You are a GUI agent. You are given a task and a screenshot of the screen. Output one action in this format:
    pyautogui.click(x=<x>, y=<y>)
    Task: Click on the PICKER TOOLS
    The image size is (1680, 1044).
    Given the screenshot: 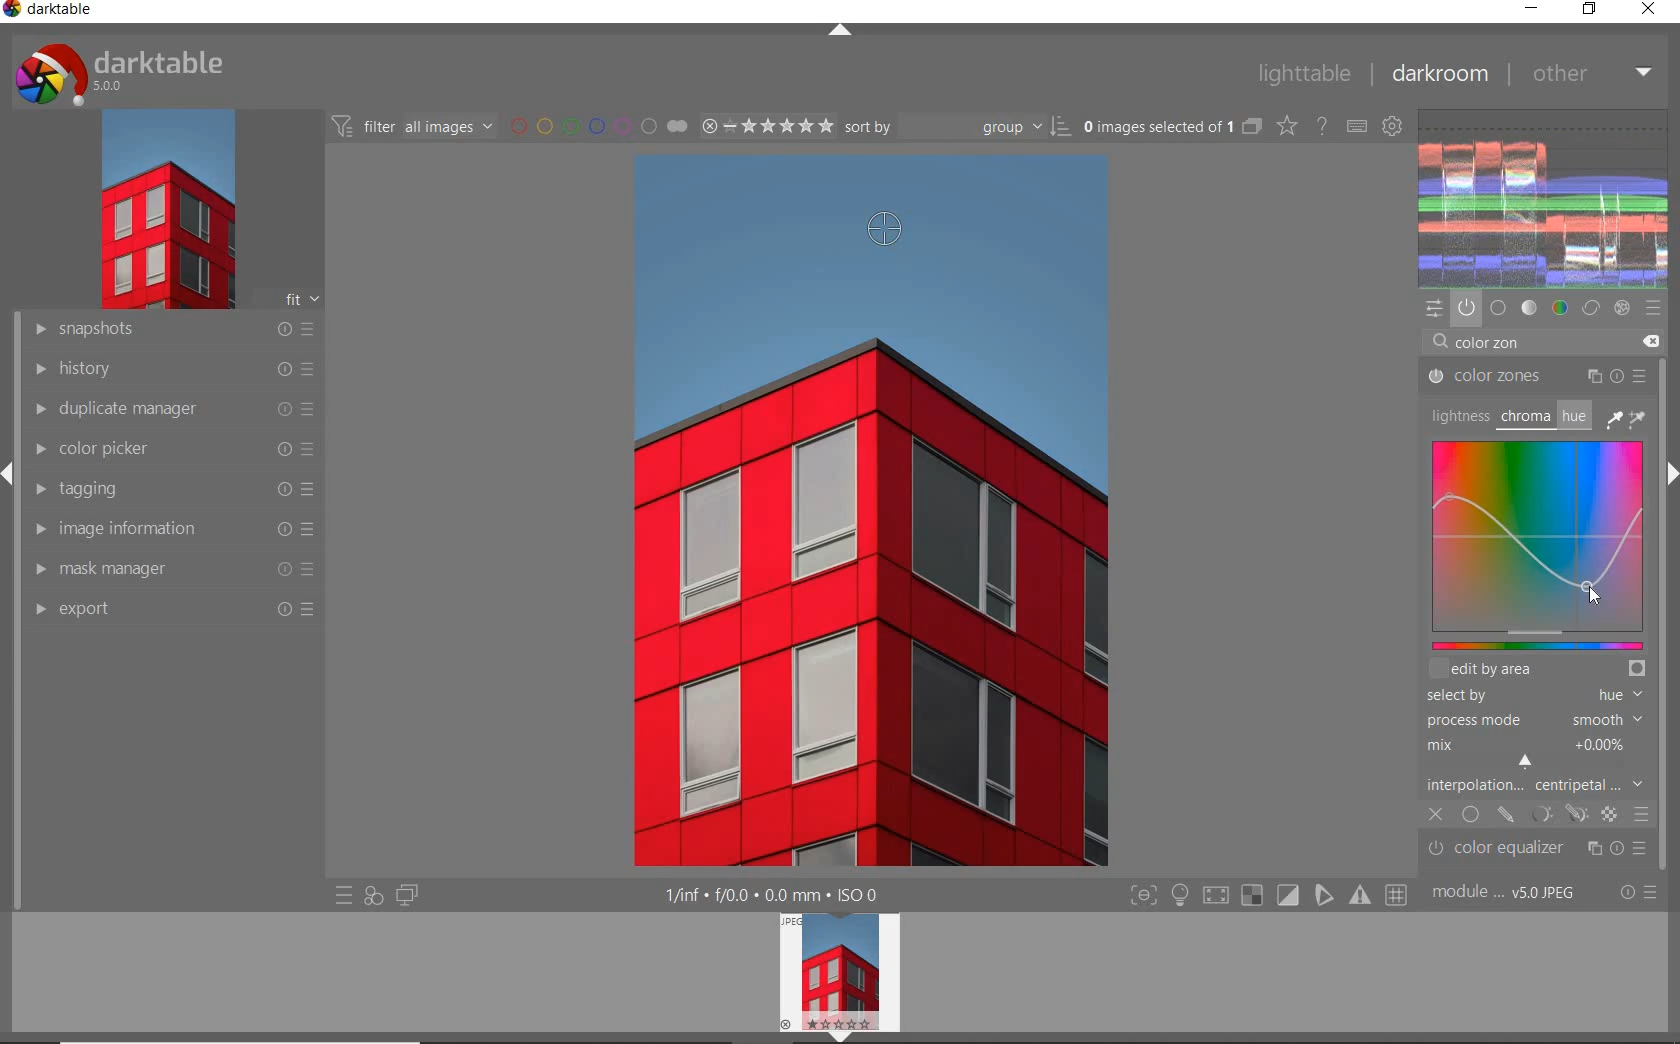 What is the action you would take?
    pyautogui.click(x=1628, y=418)
    